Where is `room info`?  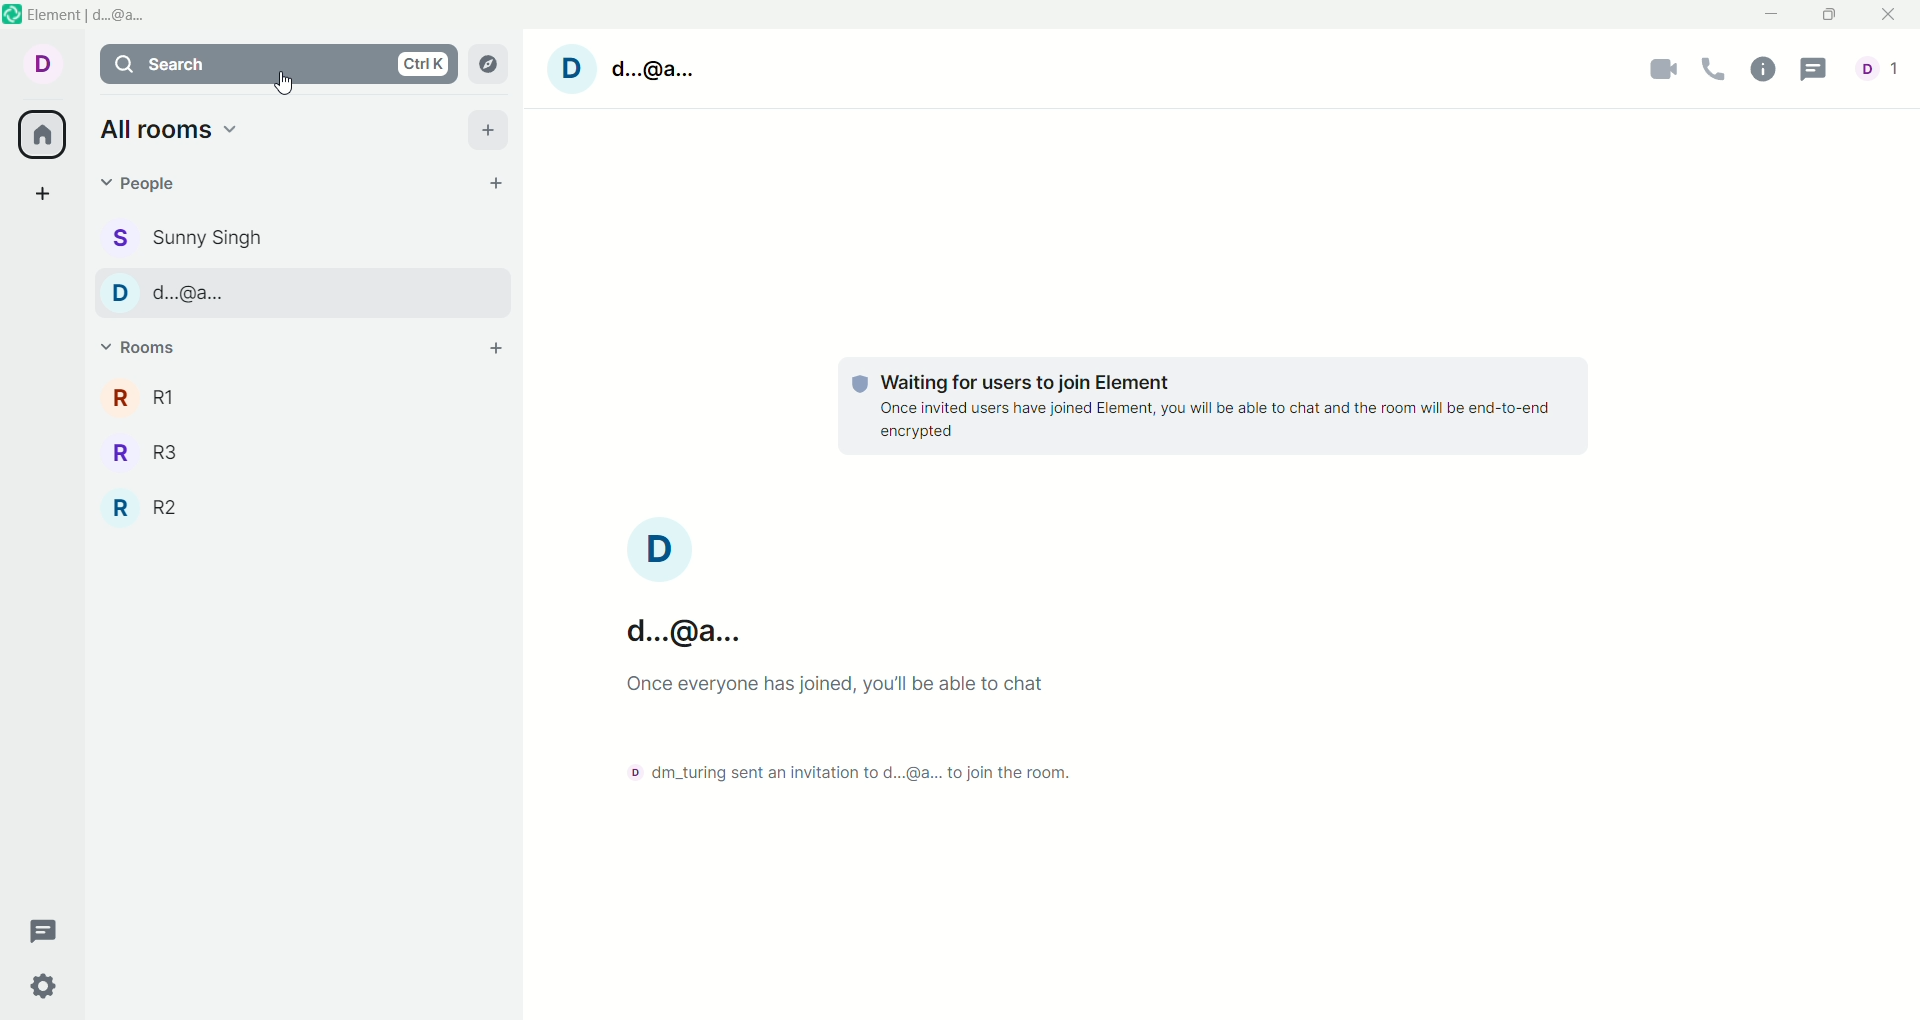 room info is located at coordinates (1762, 71).